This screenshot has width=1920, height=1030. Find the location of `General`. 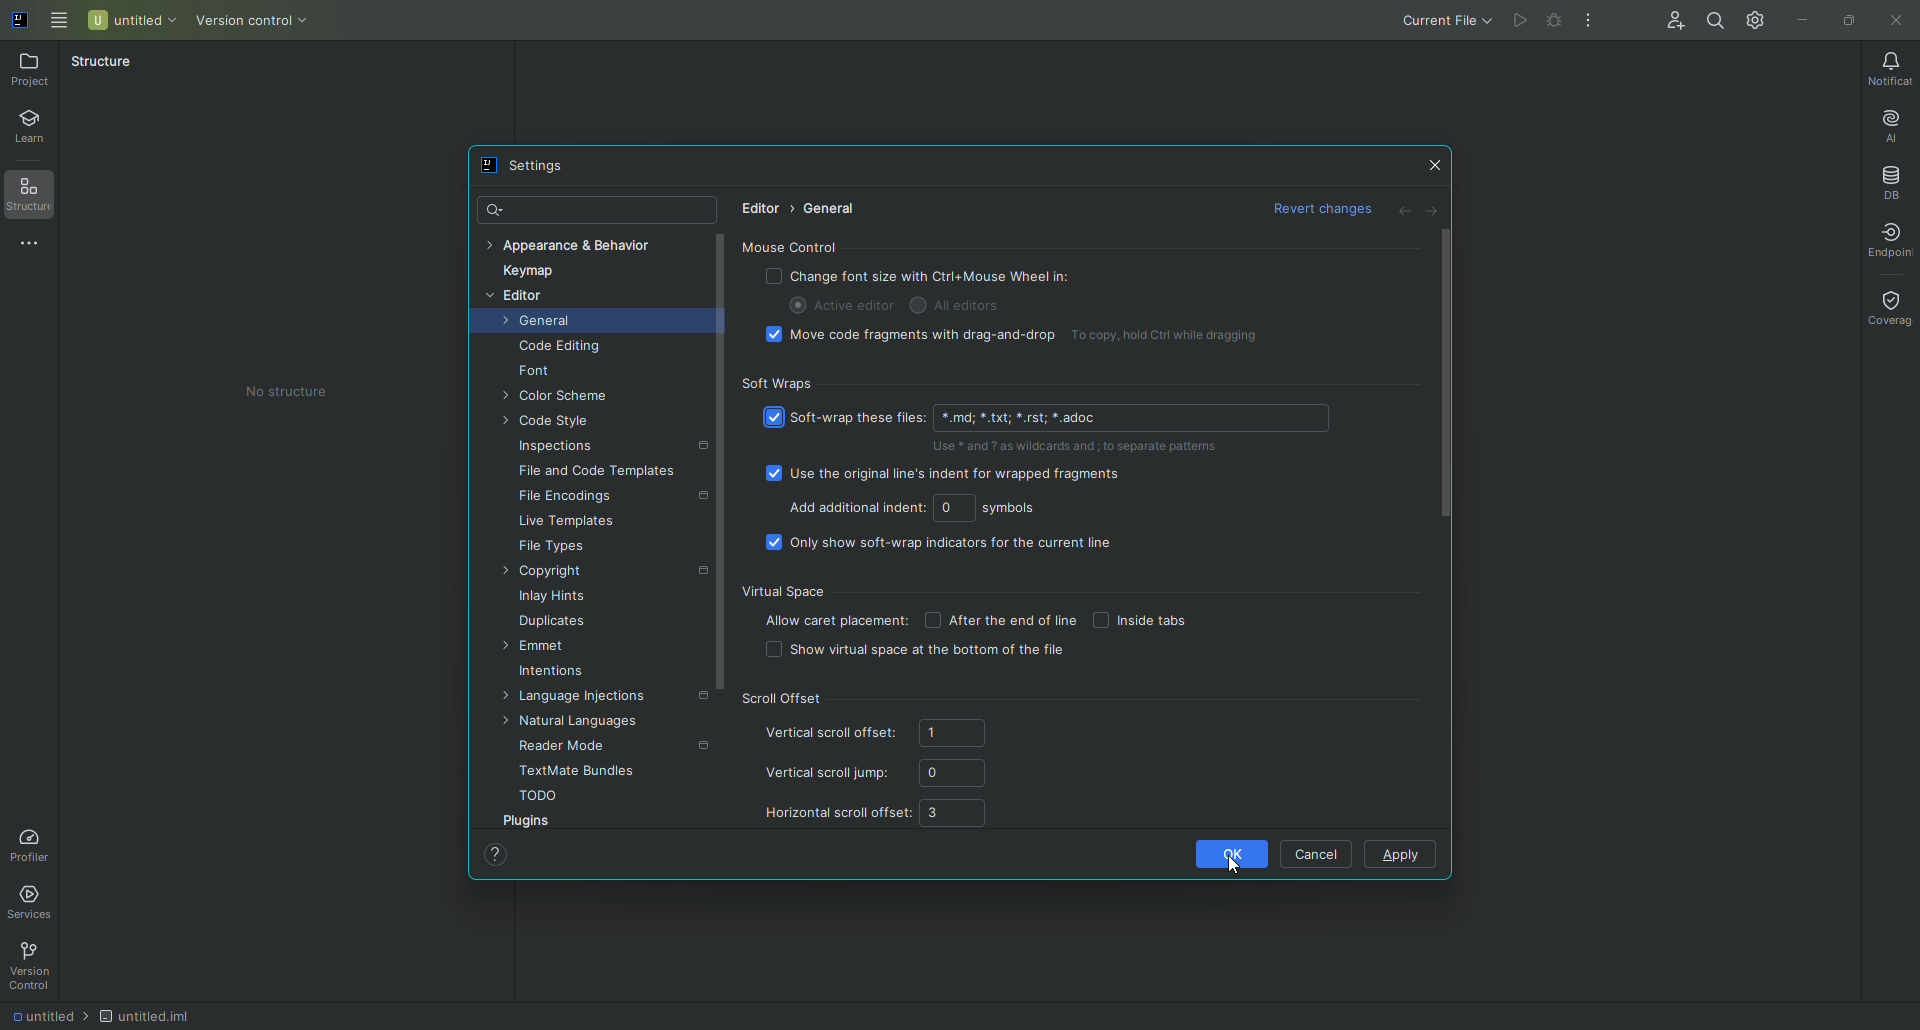

General is located at coordinates (541, 324).